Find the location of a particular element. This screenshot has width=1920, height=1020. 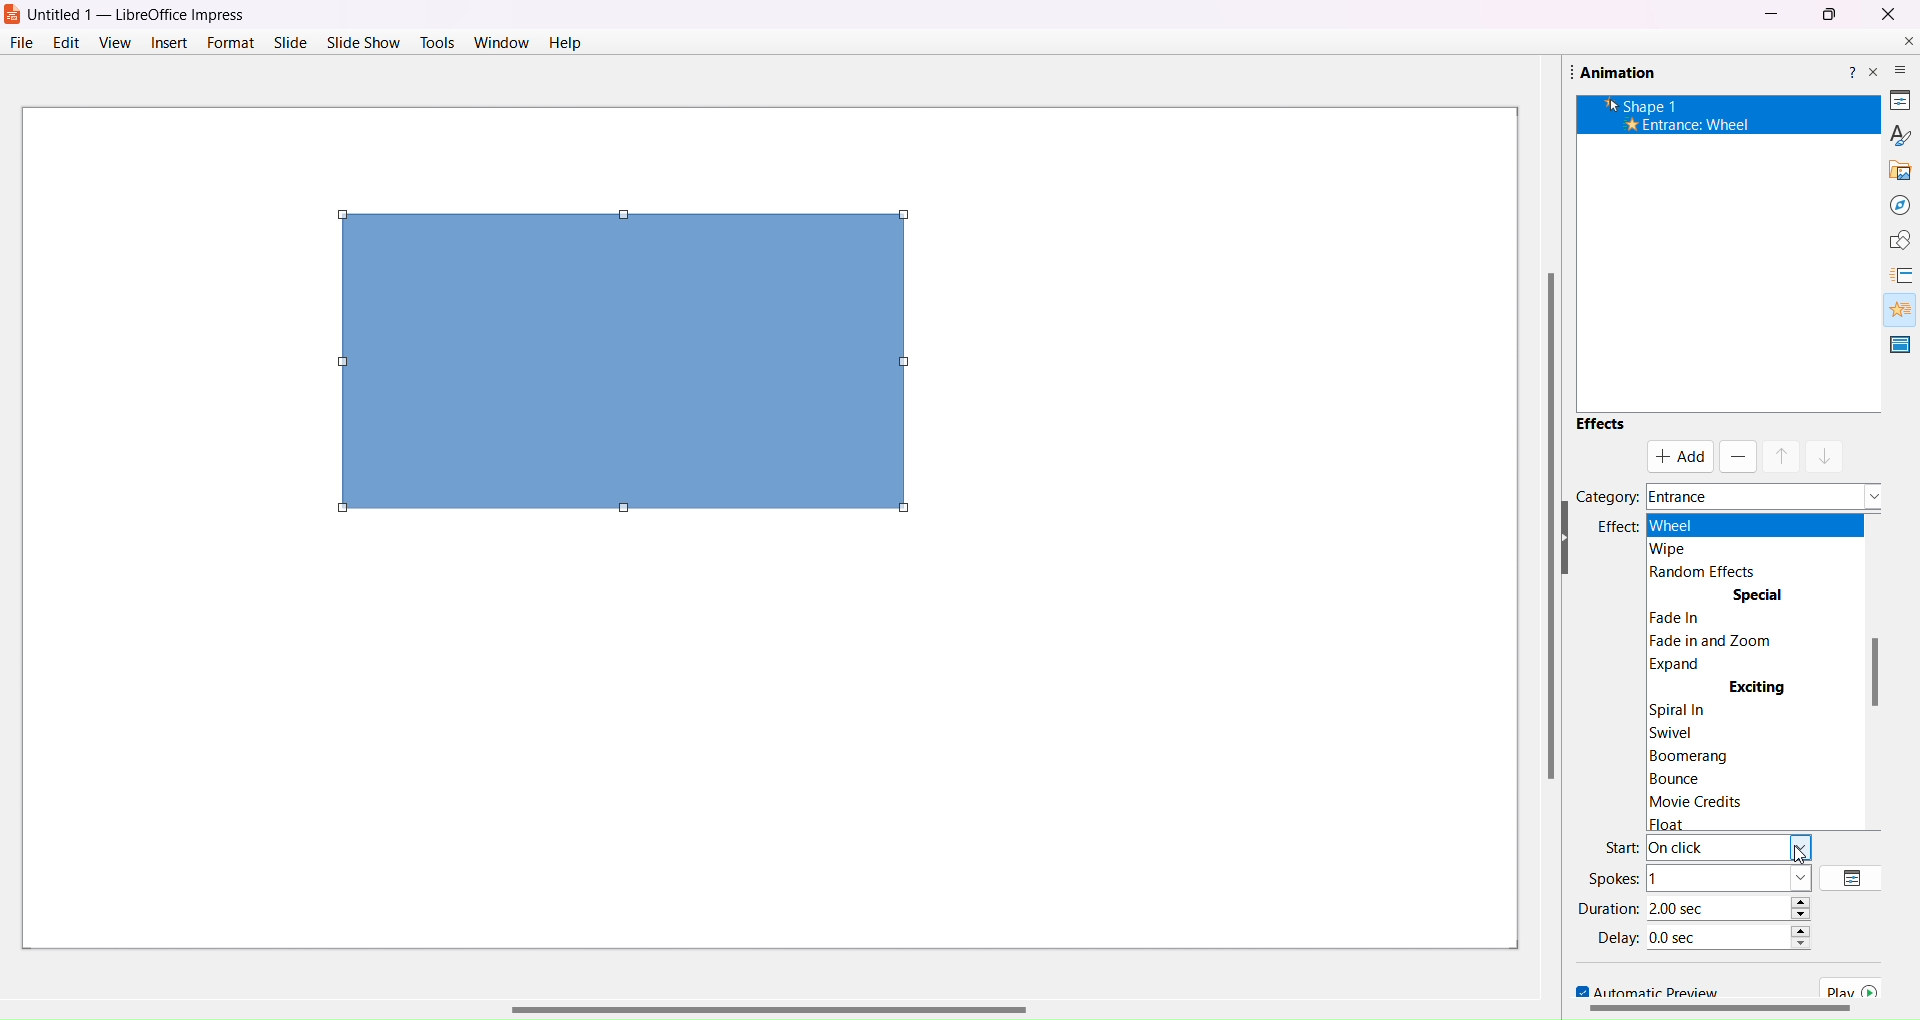

x Shape 1
+ Entrance: Wheel is located at coordinates (1700, 117).